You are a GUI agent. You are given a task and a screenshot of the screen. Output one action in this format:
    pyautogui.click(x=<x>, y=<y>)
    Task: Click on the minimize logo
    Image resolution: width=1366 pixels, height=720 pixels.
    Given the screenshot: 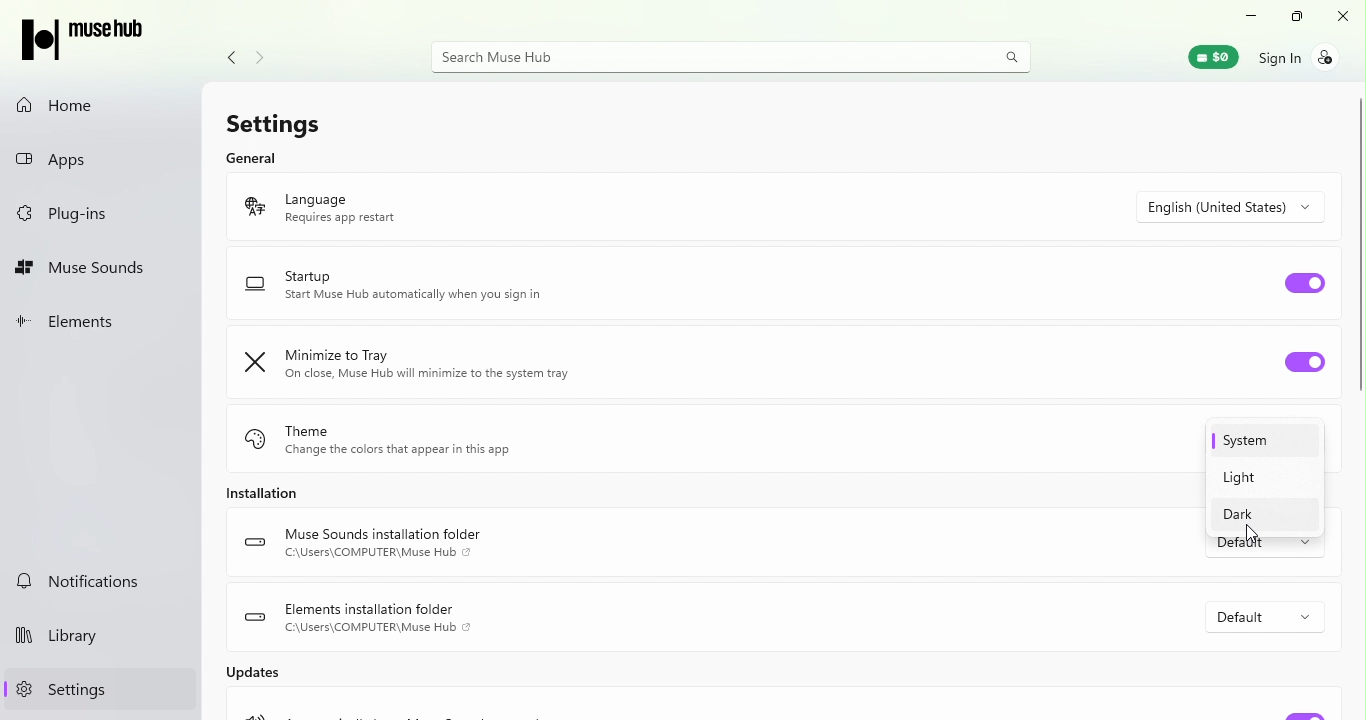 What is the action you would take?
    pyautogui.click(x=259, y=364)
    